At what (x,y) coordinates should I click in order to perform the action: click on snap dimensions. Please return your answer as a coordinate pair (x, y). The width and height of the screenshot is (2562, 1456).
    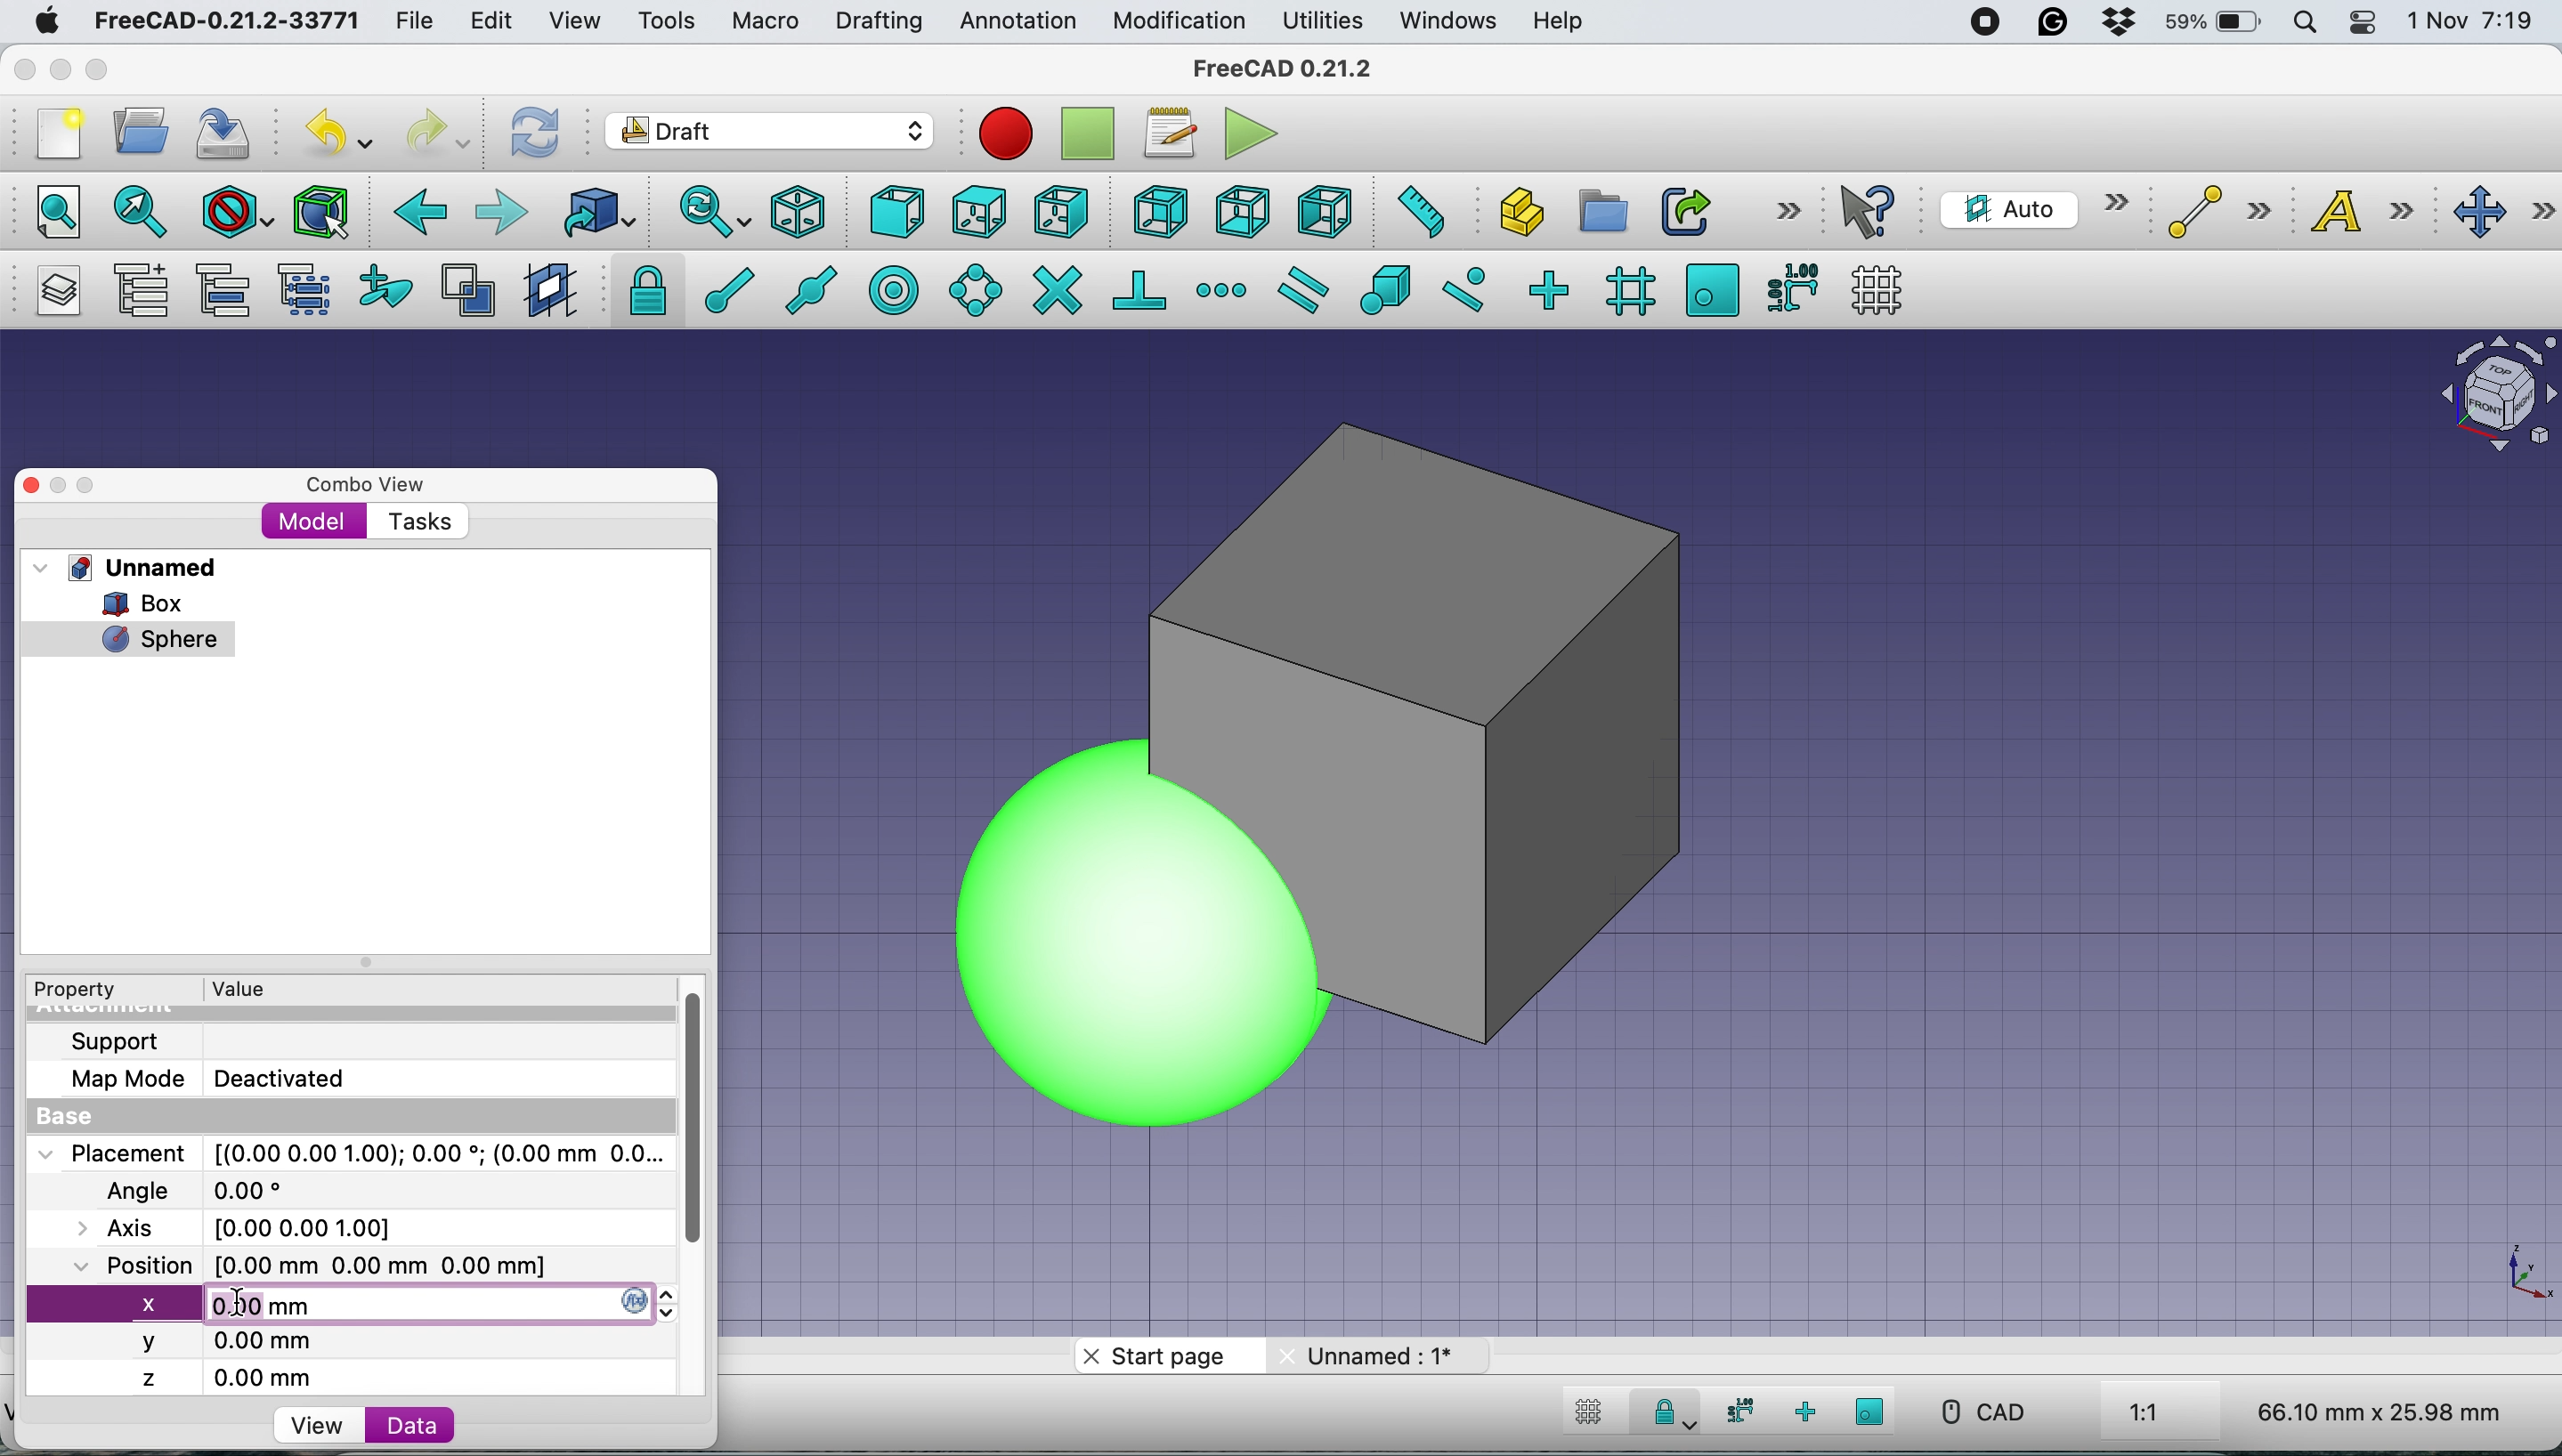
    Looking at the image, I should click on (1791, 286).